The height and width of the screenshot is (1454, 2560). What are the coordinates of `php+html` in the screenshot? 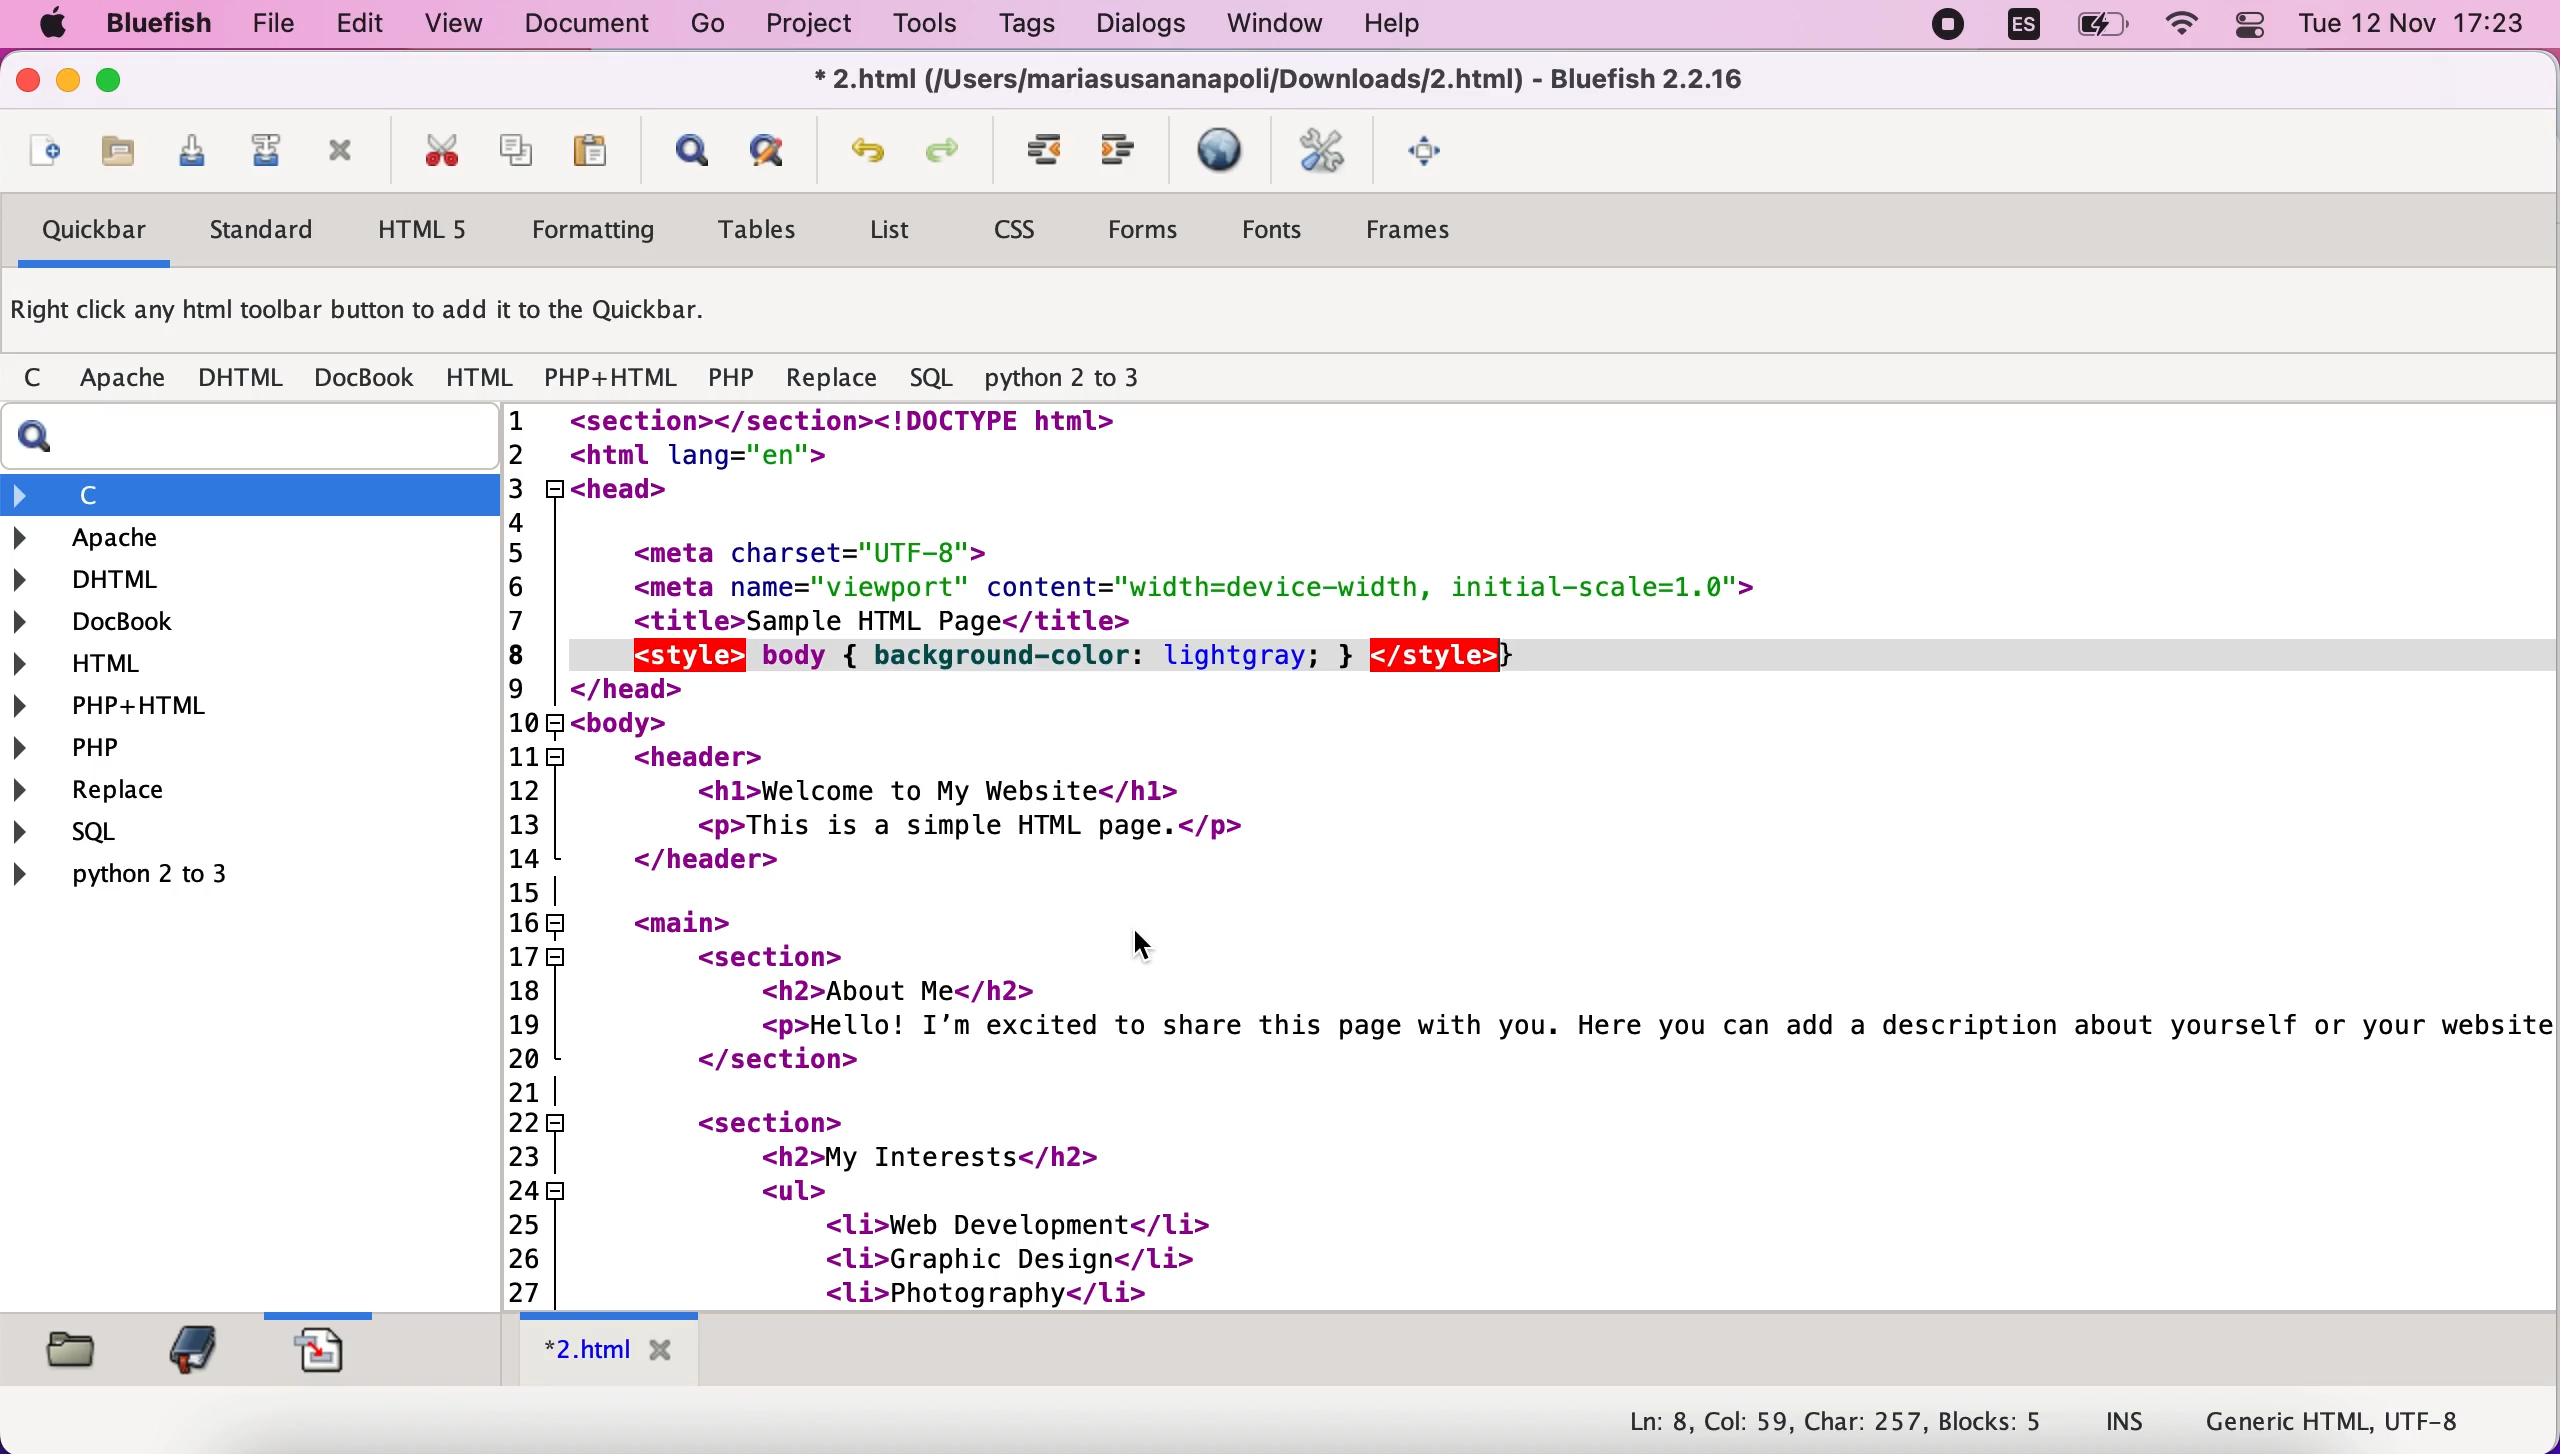 It's located at (614, 376).